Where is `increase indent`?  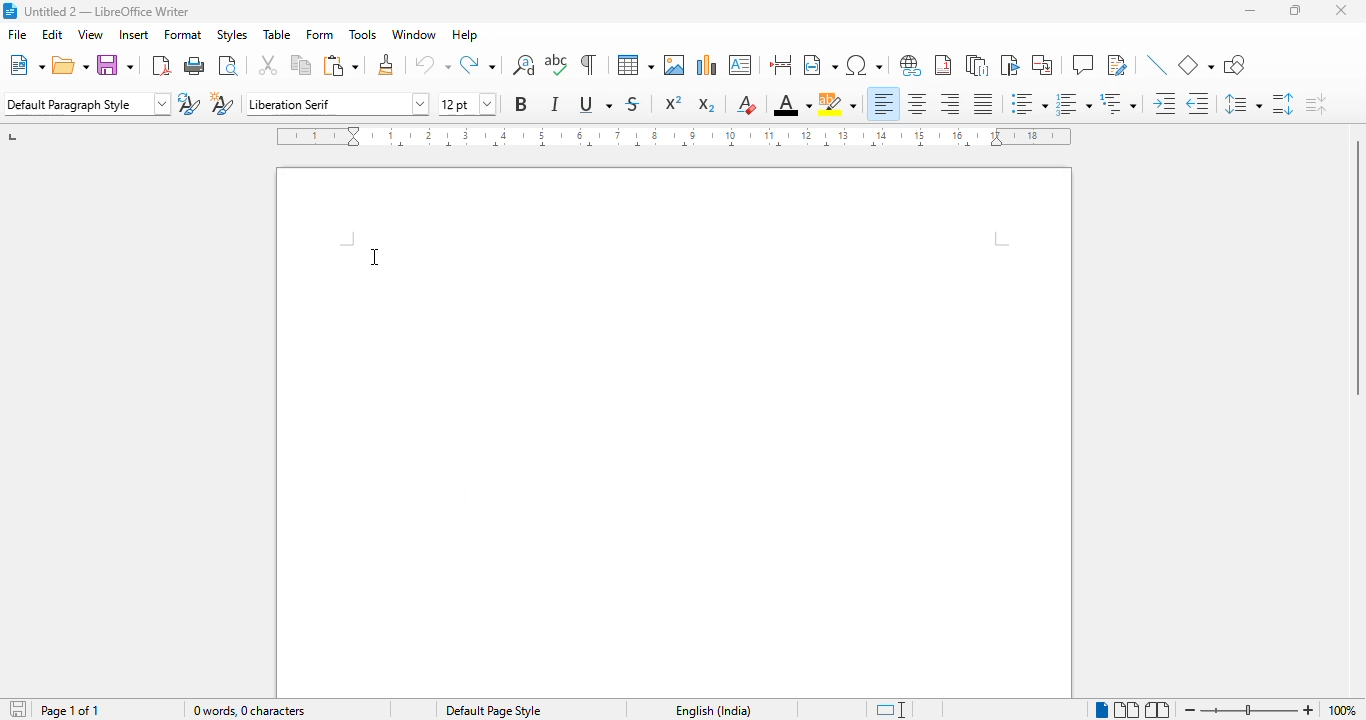 increase indent is located at coordinates (1164, 103).